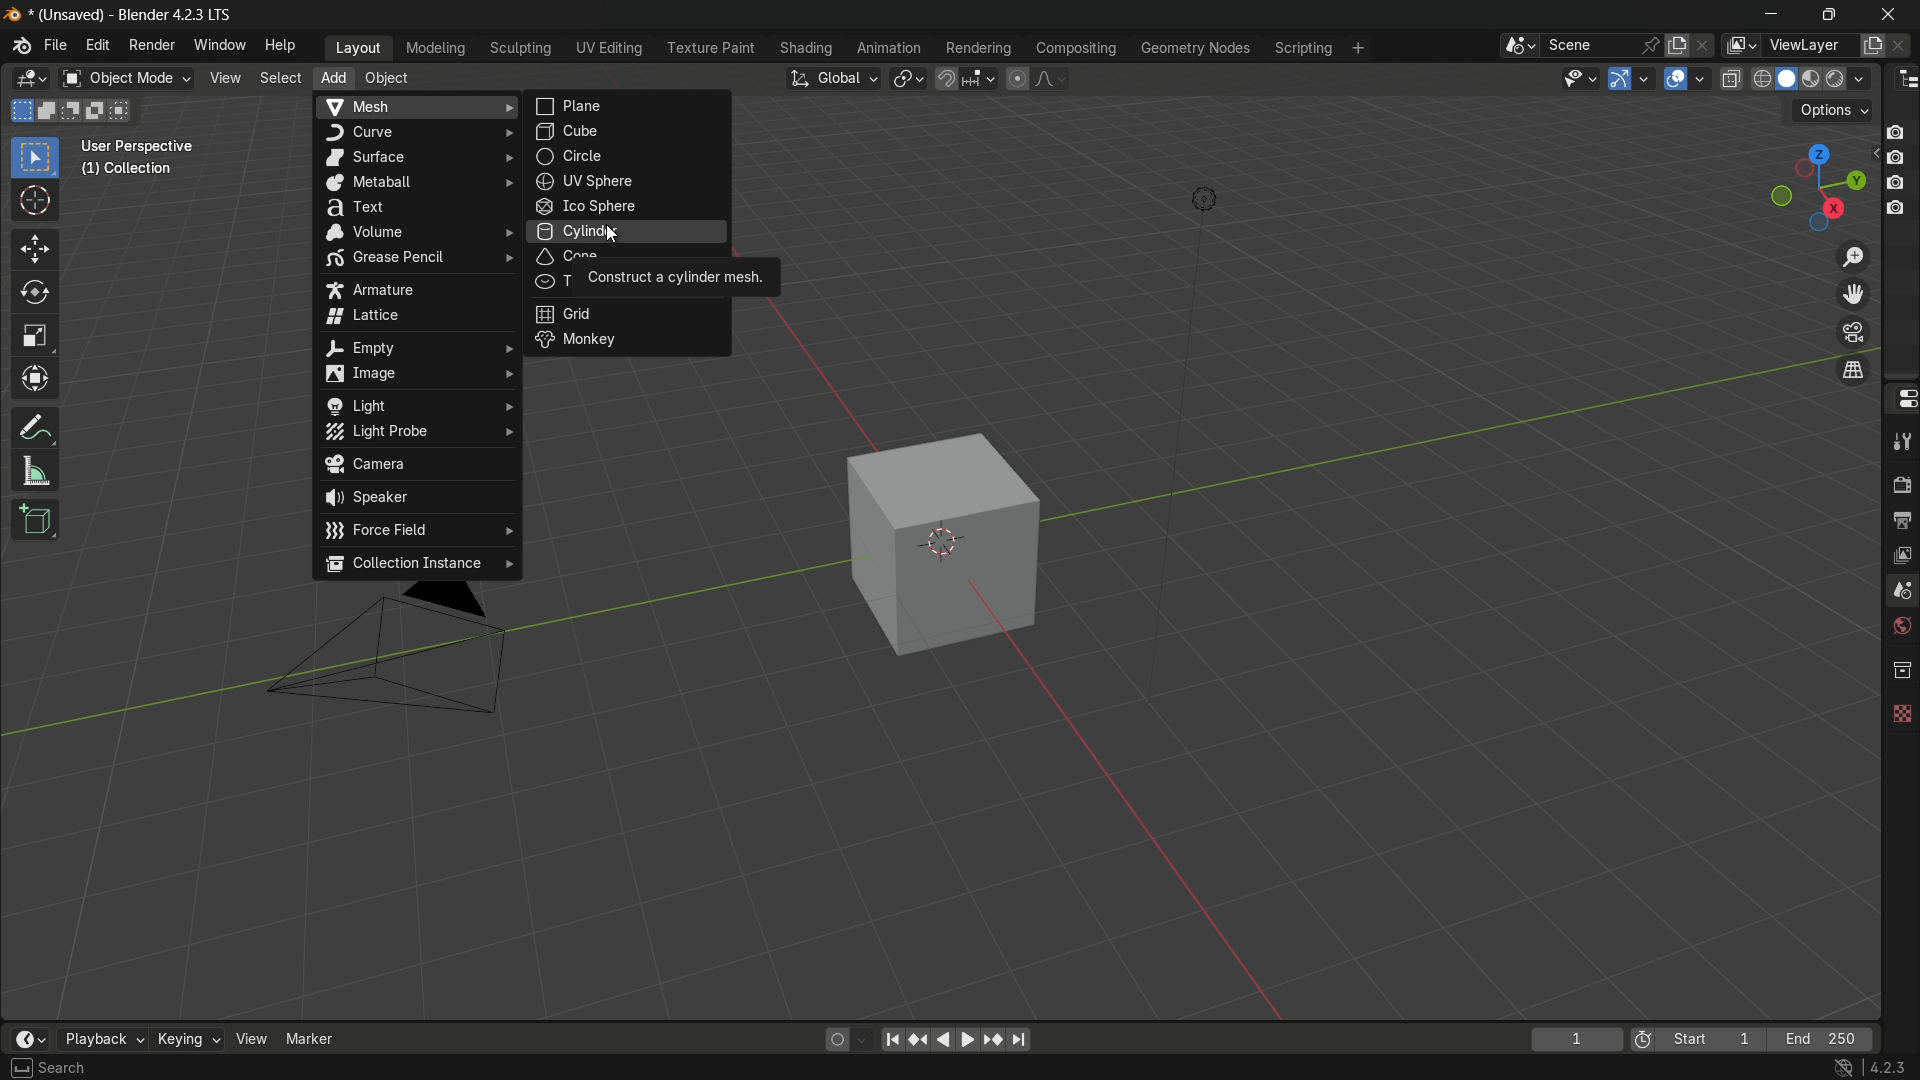 The width and height of the screenshot is (1920, 1080). What do you see at coordinates (521, 49) in the screenshot?
I see `sculpting menu` at bounding box center [521, 49].